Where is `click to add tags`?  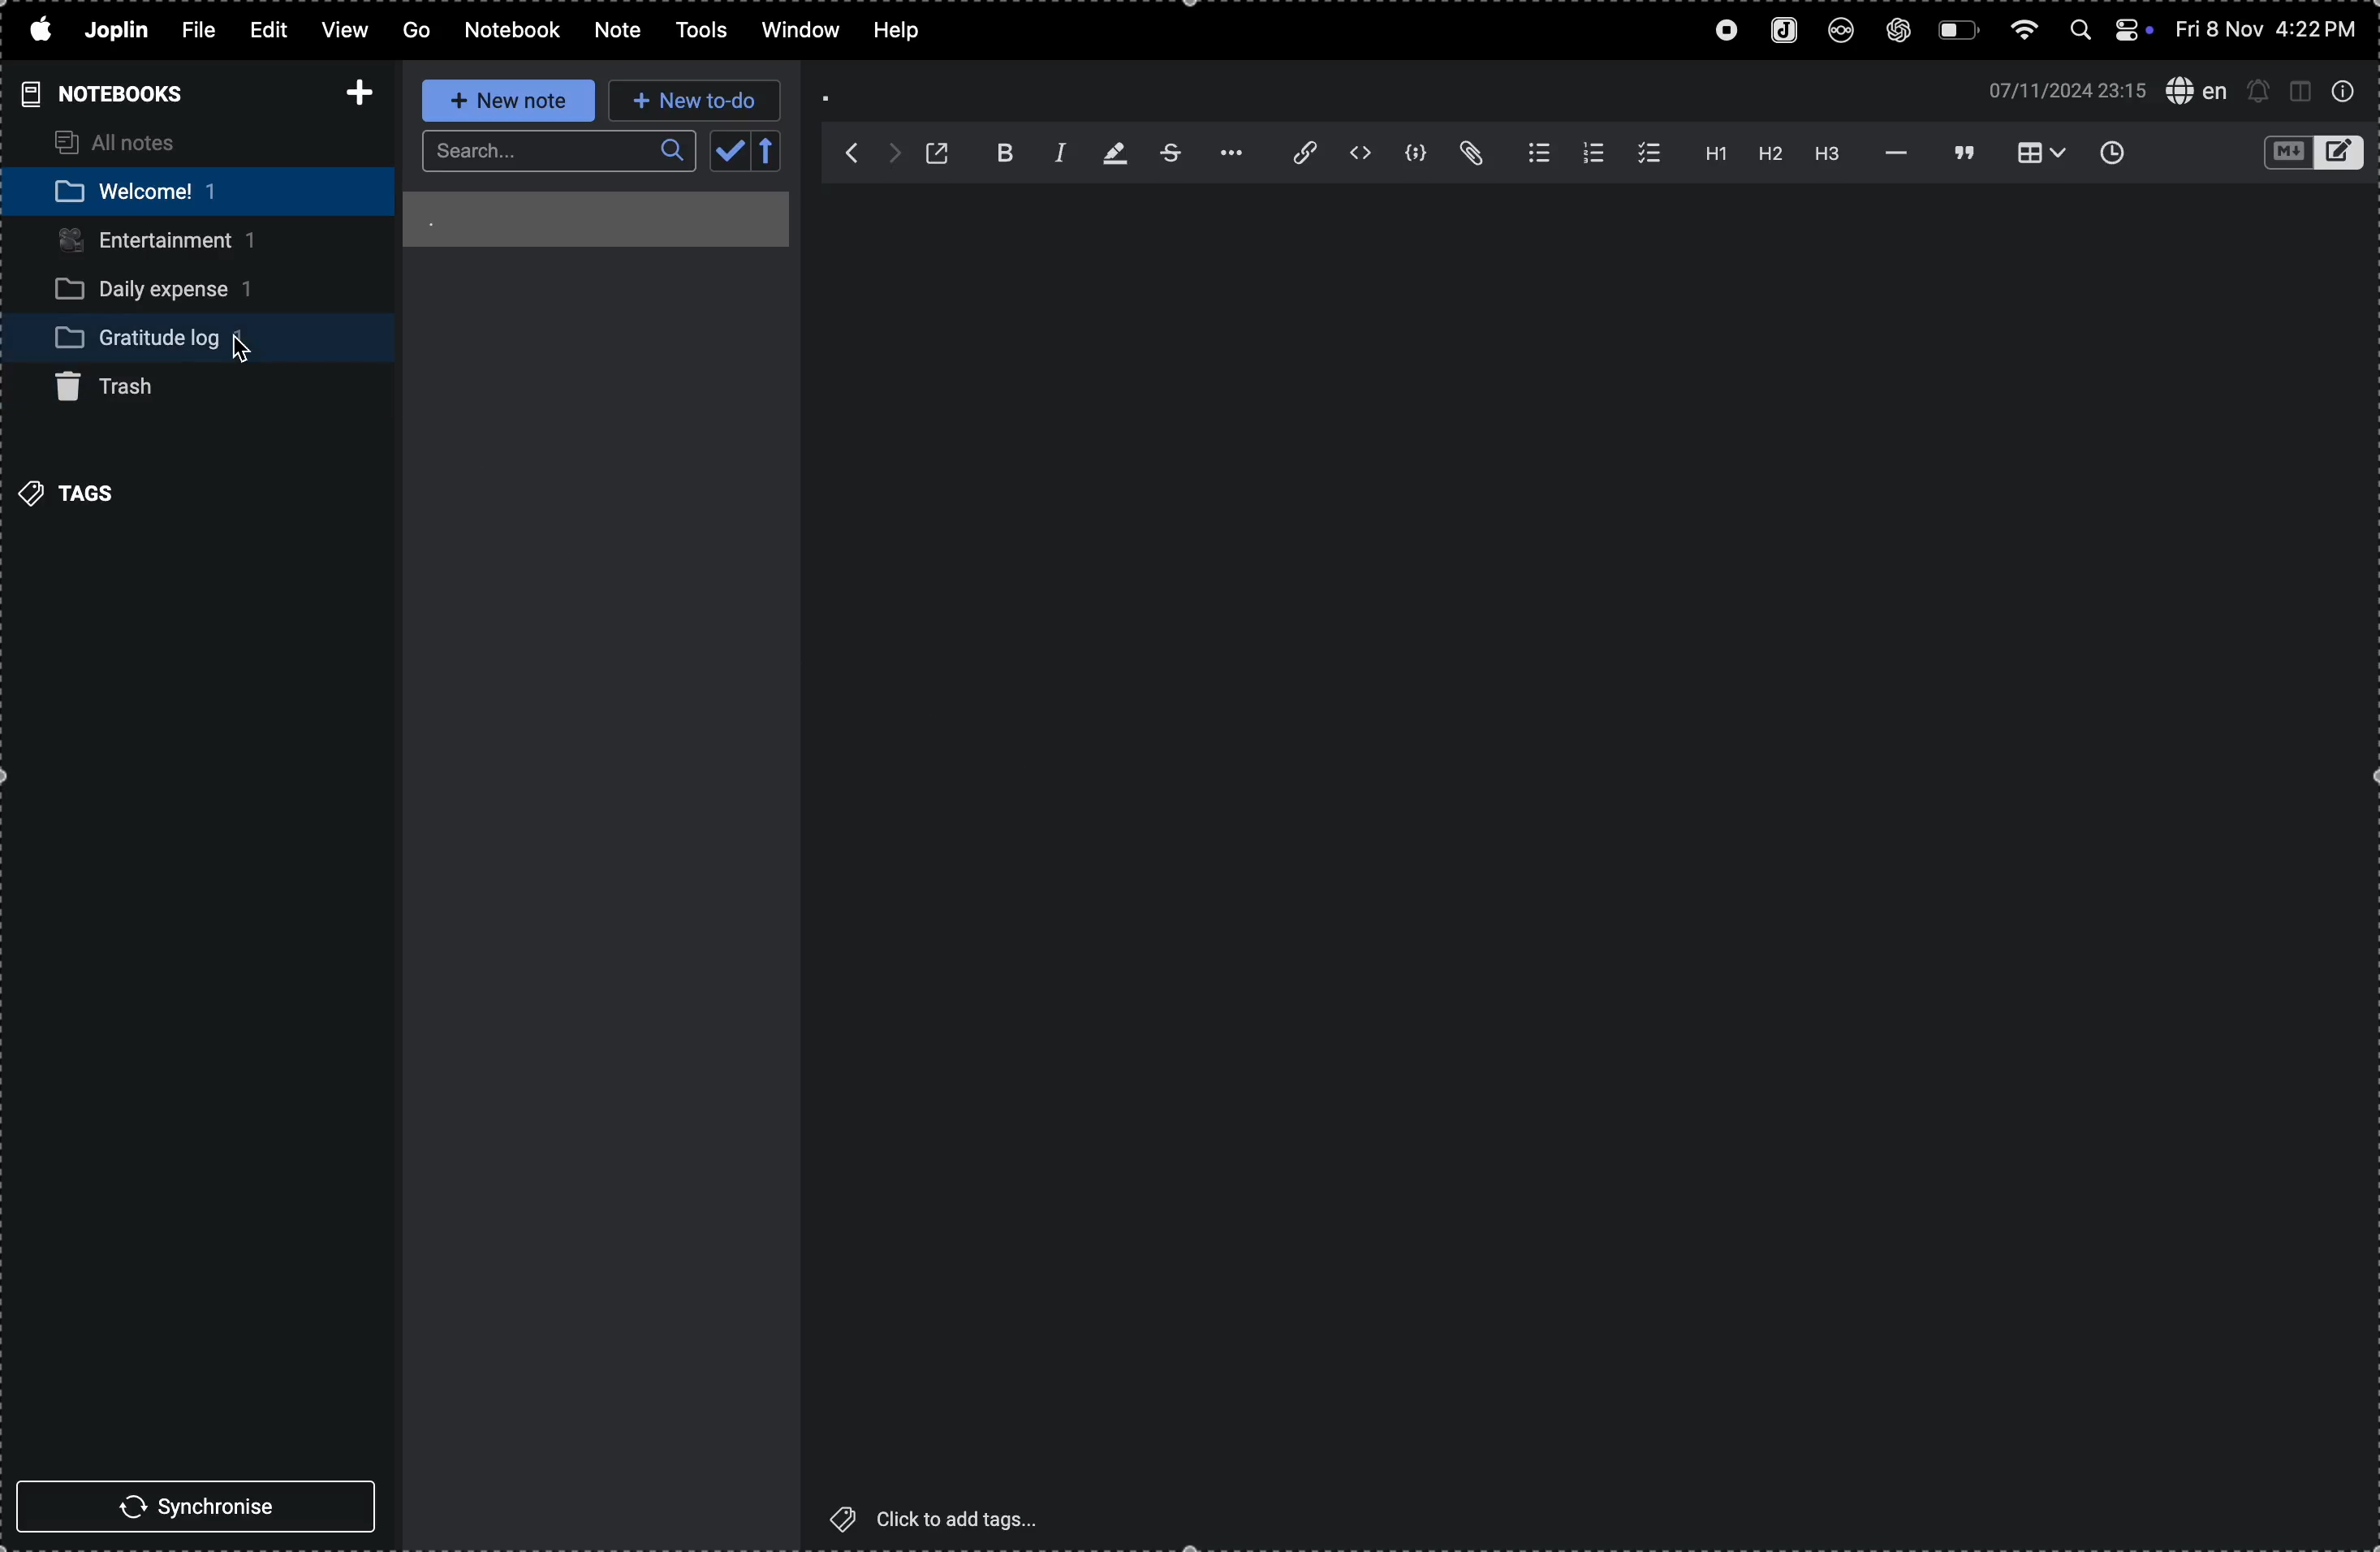 click to add tags is located at coordinates (944, 1519).